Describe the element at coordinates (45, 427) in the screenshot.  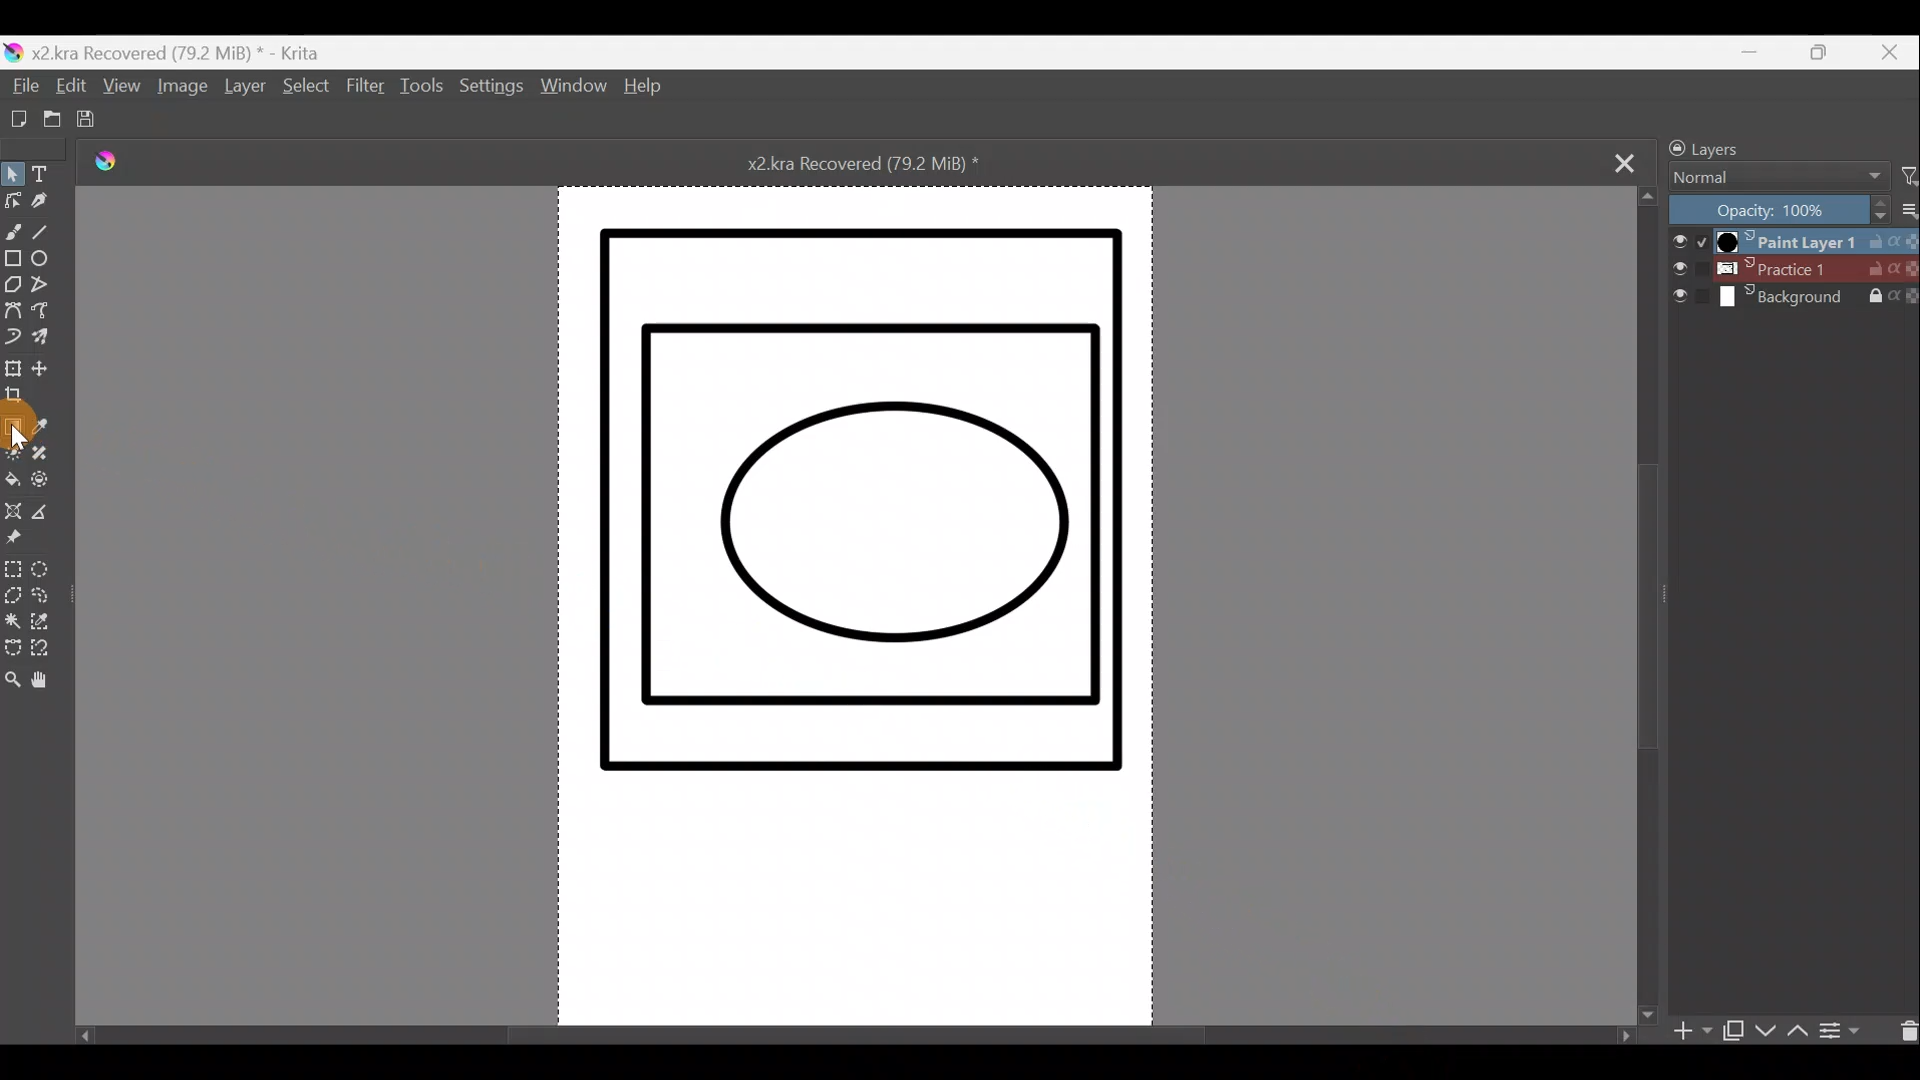
I see `Sample a colour from the image/current layer` at that location.